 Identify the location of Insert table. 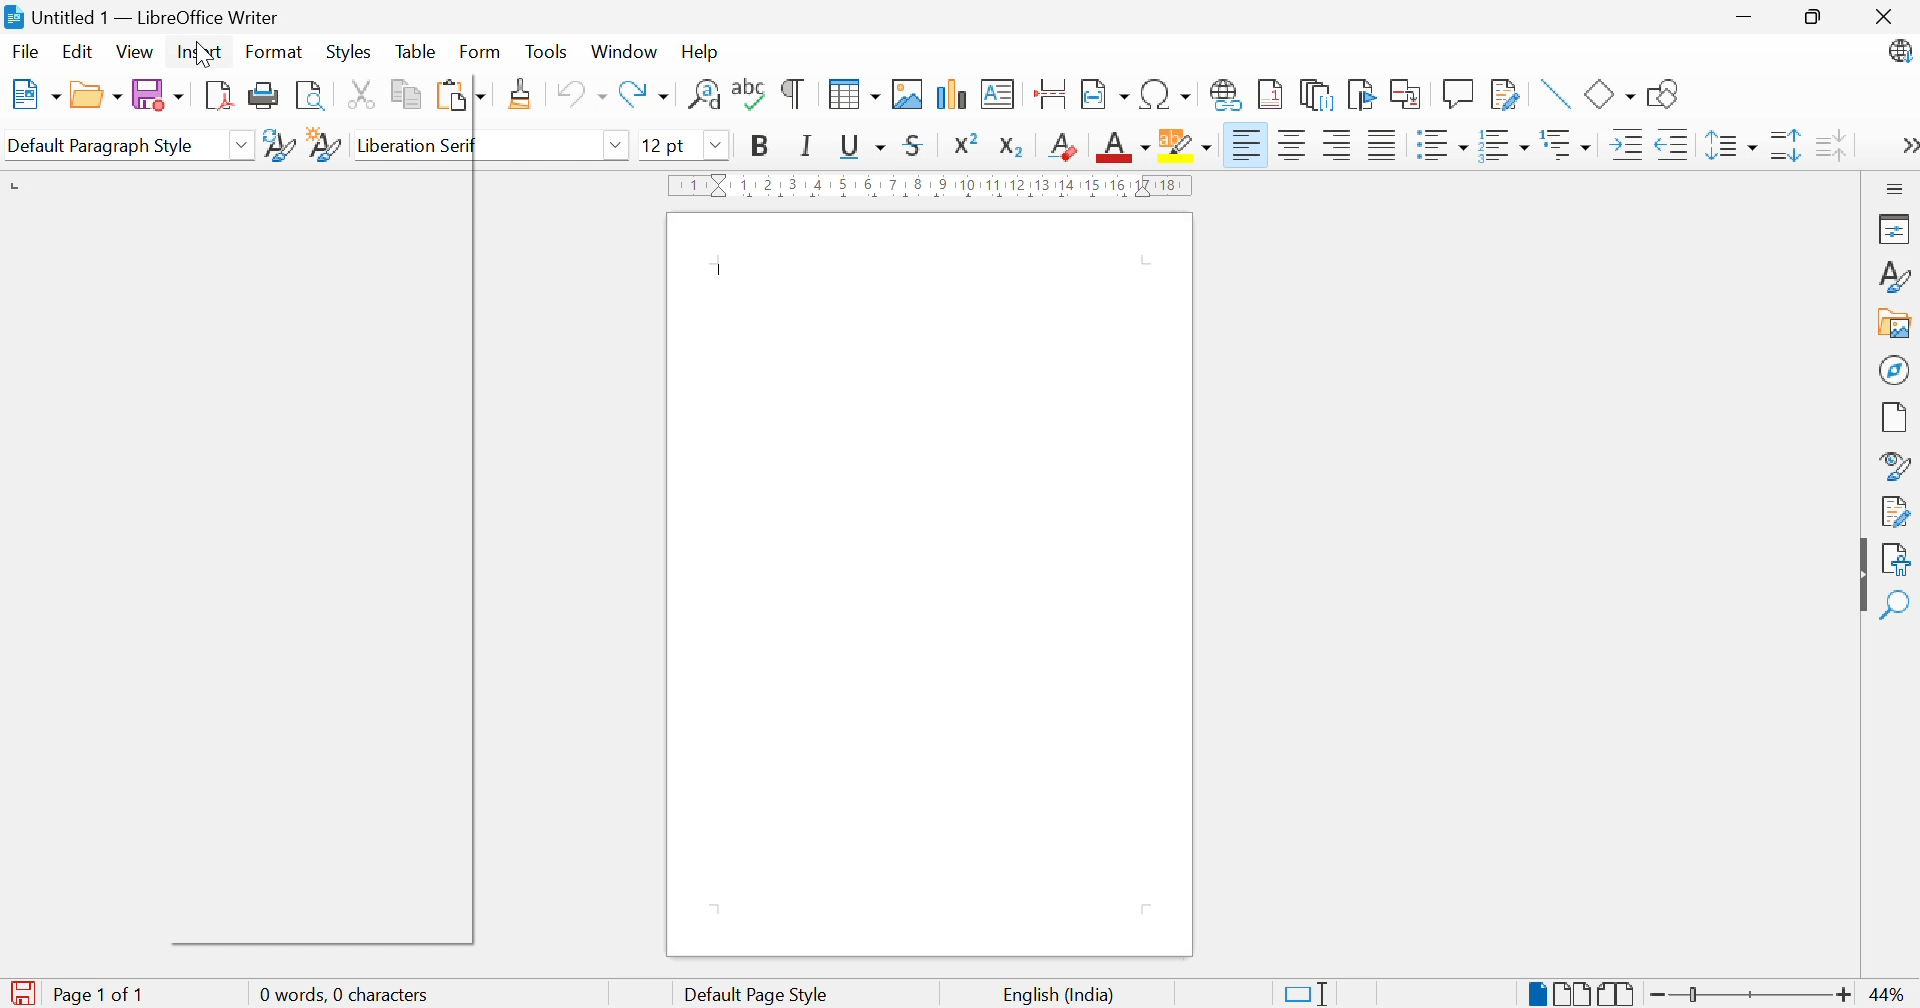
(850, 94).